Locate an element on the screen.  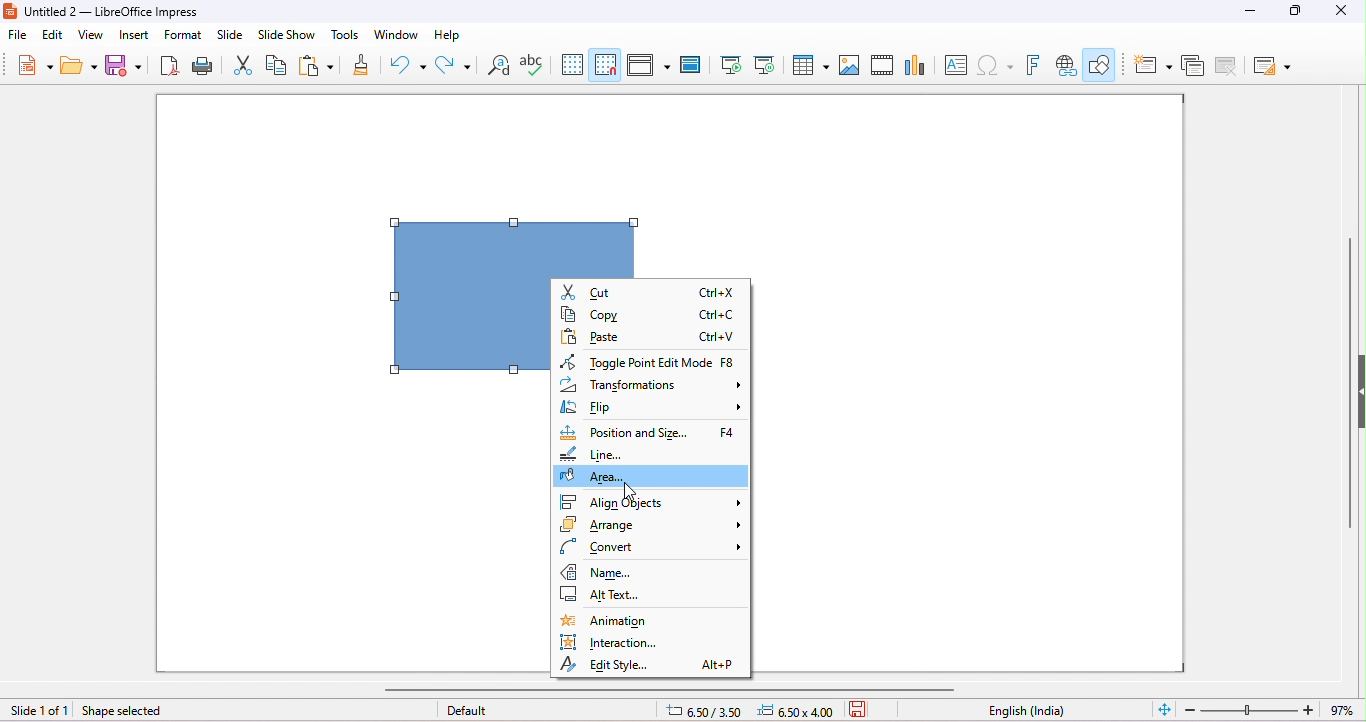
slide is located at coordinates (230, 34).